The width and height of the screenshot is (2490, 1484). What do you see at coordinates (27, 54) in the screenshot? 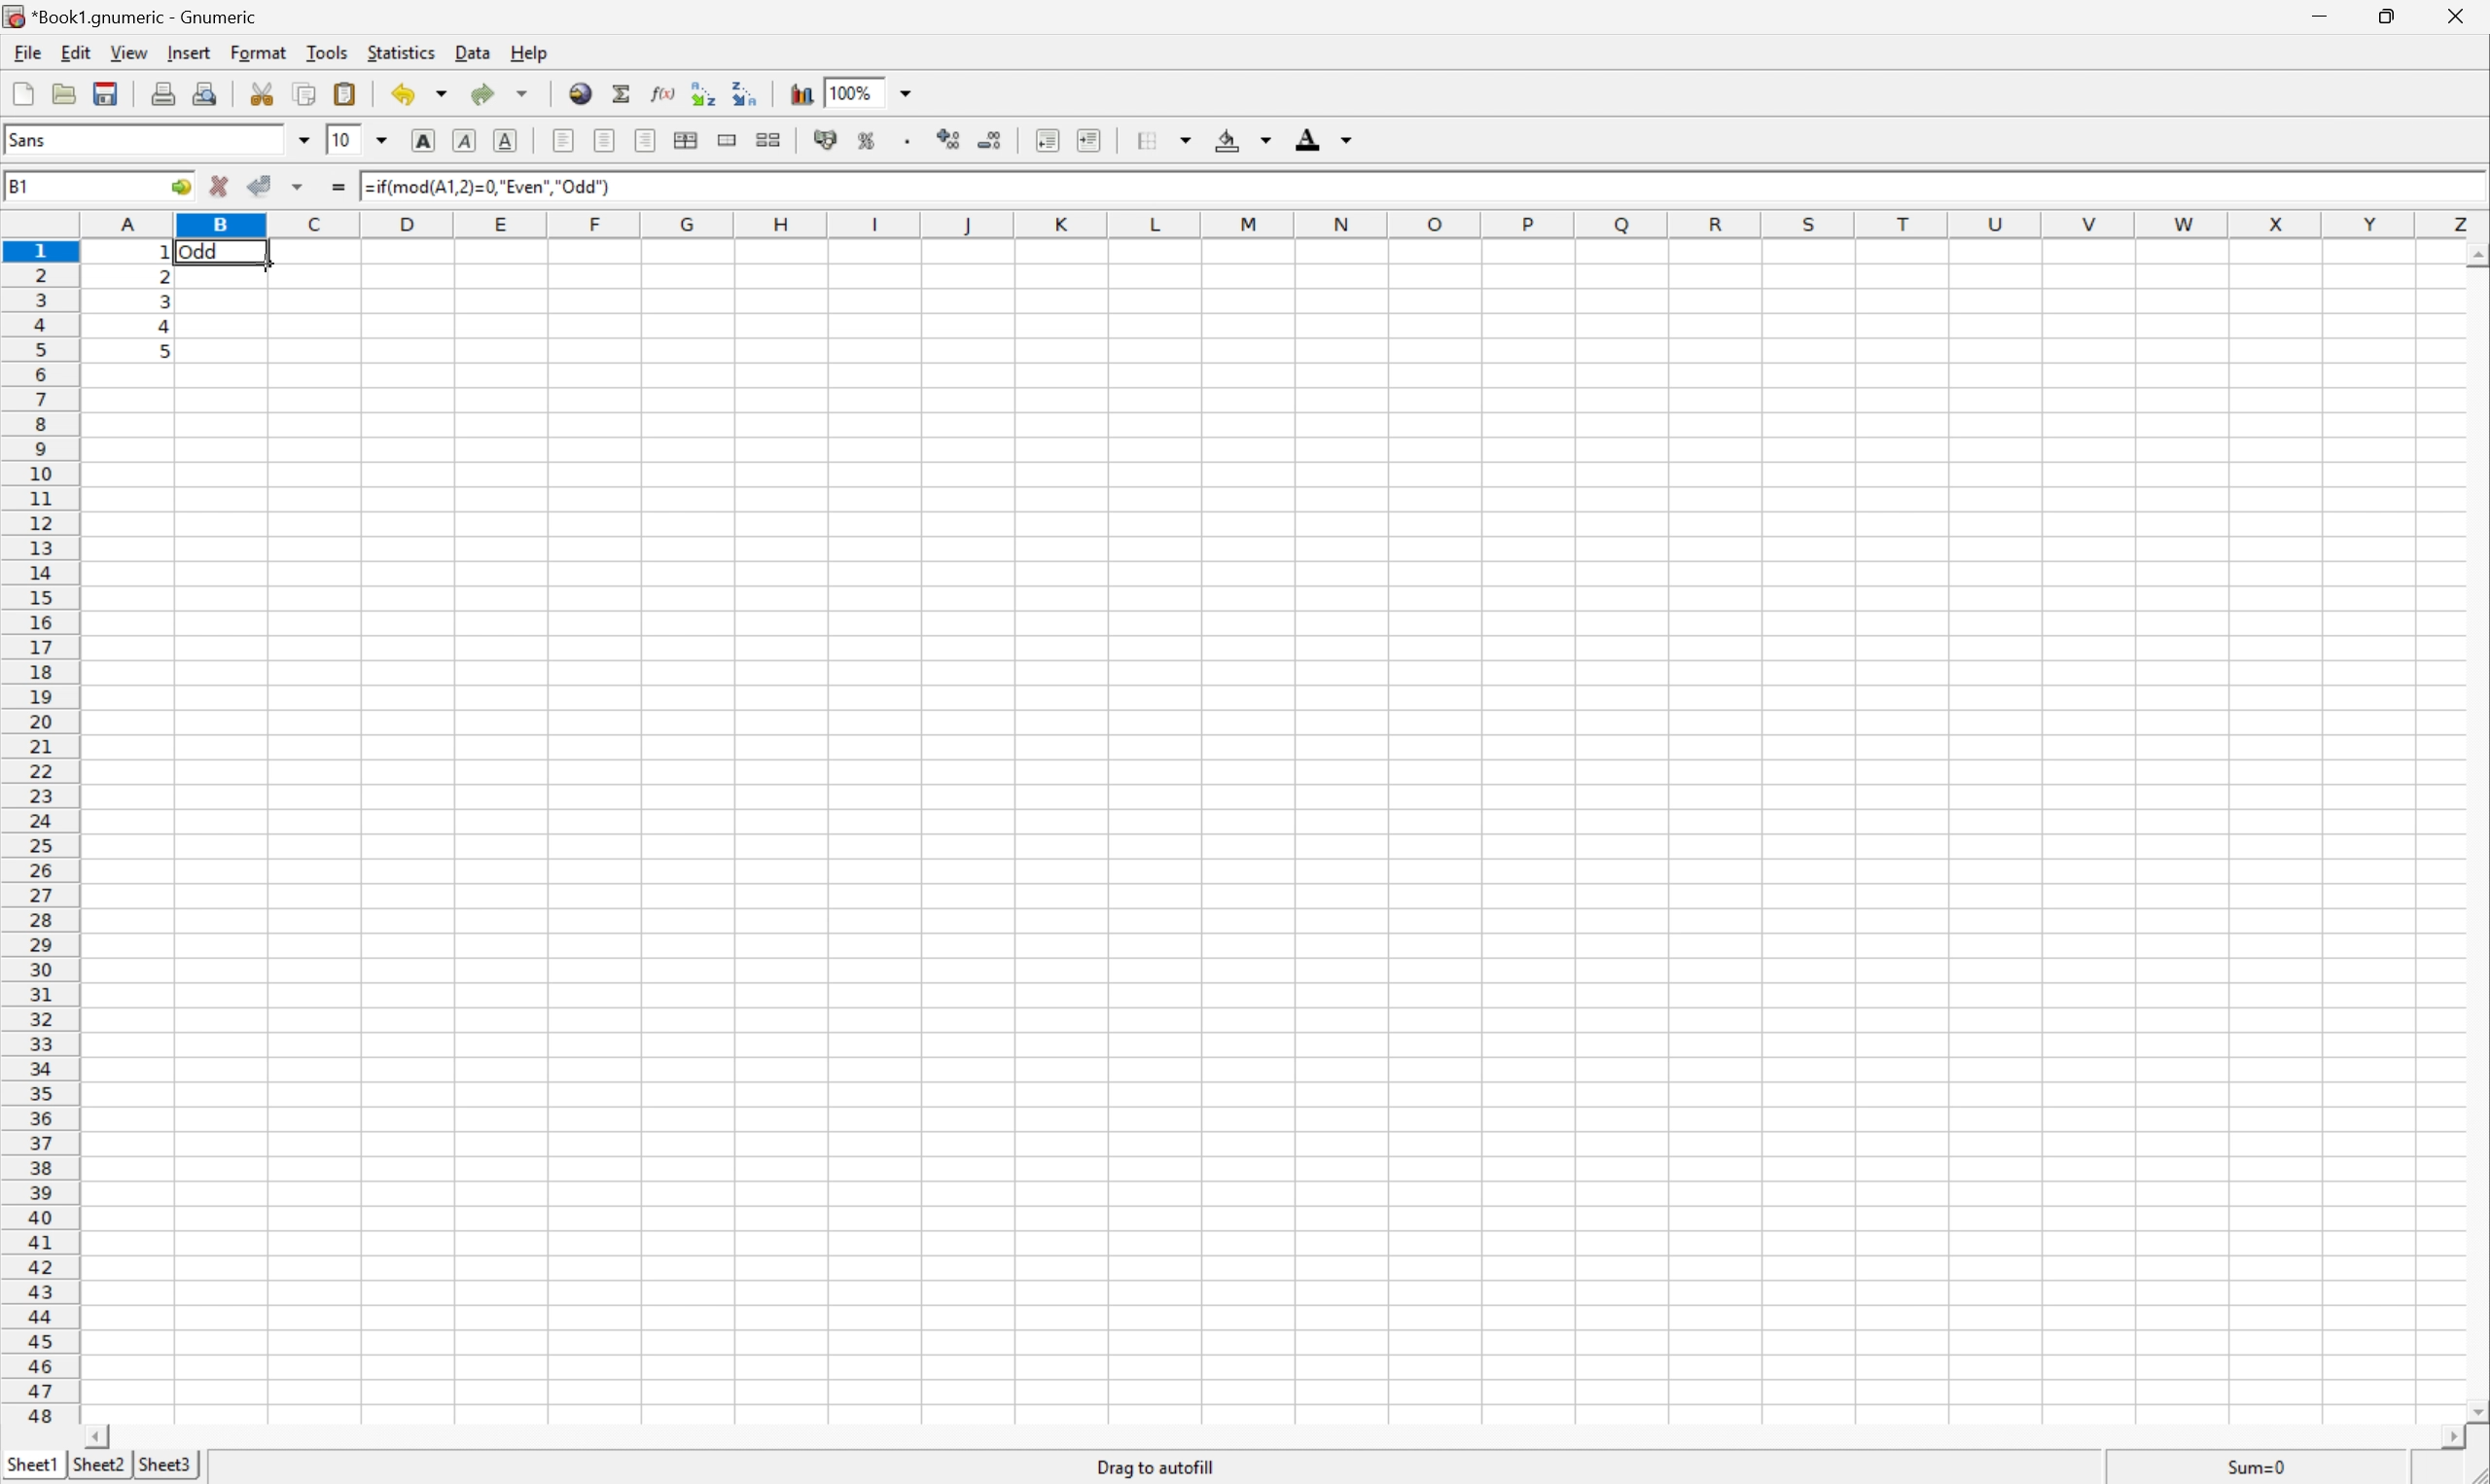
I see `File` at bounding box center [27, 54].